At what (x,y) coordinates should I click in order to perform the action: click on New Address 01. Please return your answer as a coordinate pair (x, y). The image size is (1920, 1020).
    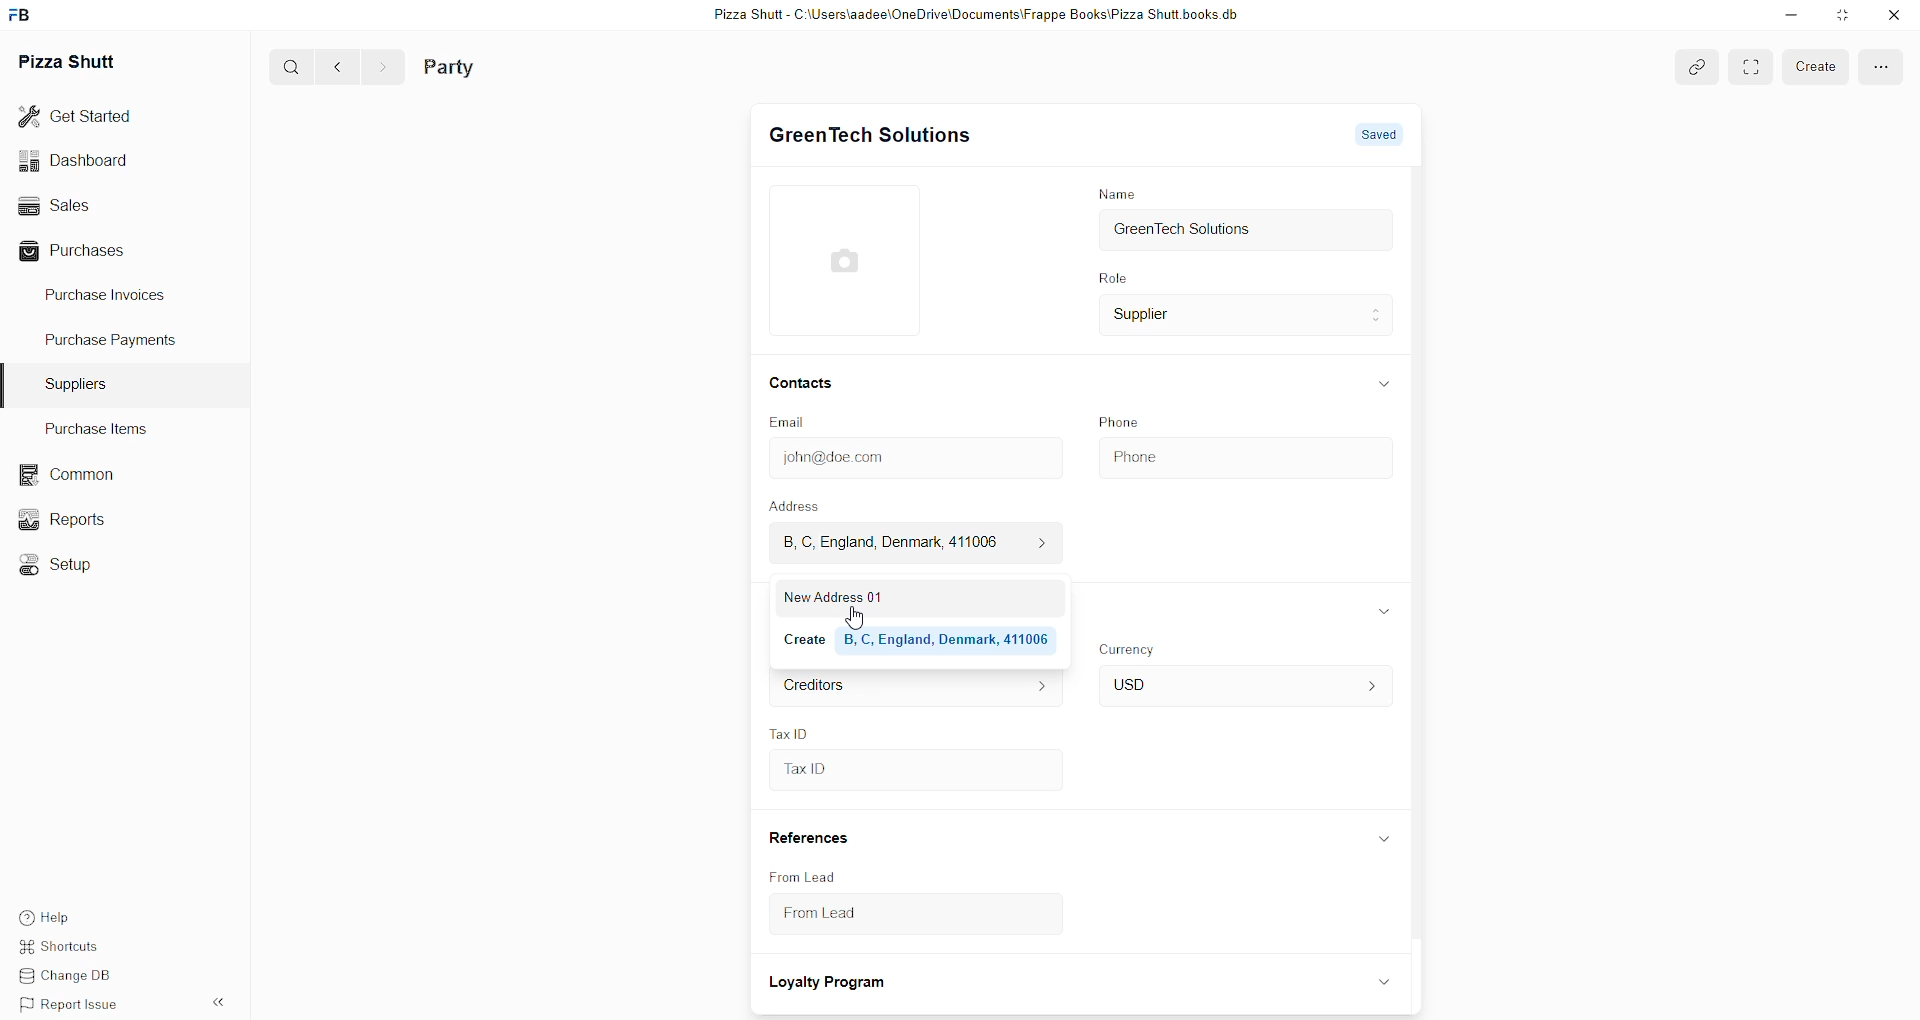
    Looking at the image, I should click on (913, 597).